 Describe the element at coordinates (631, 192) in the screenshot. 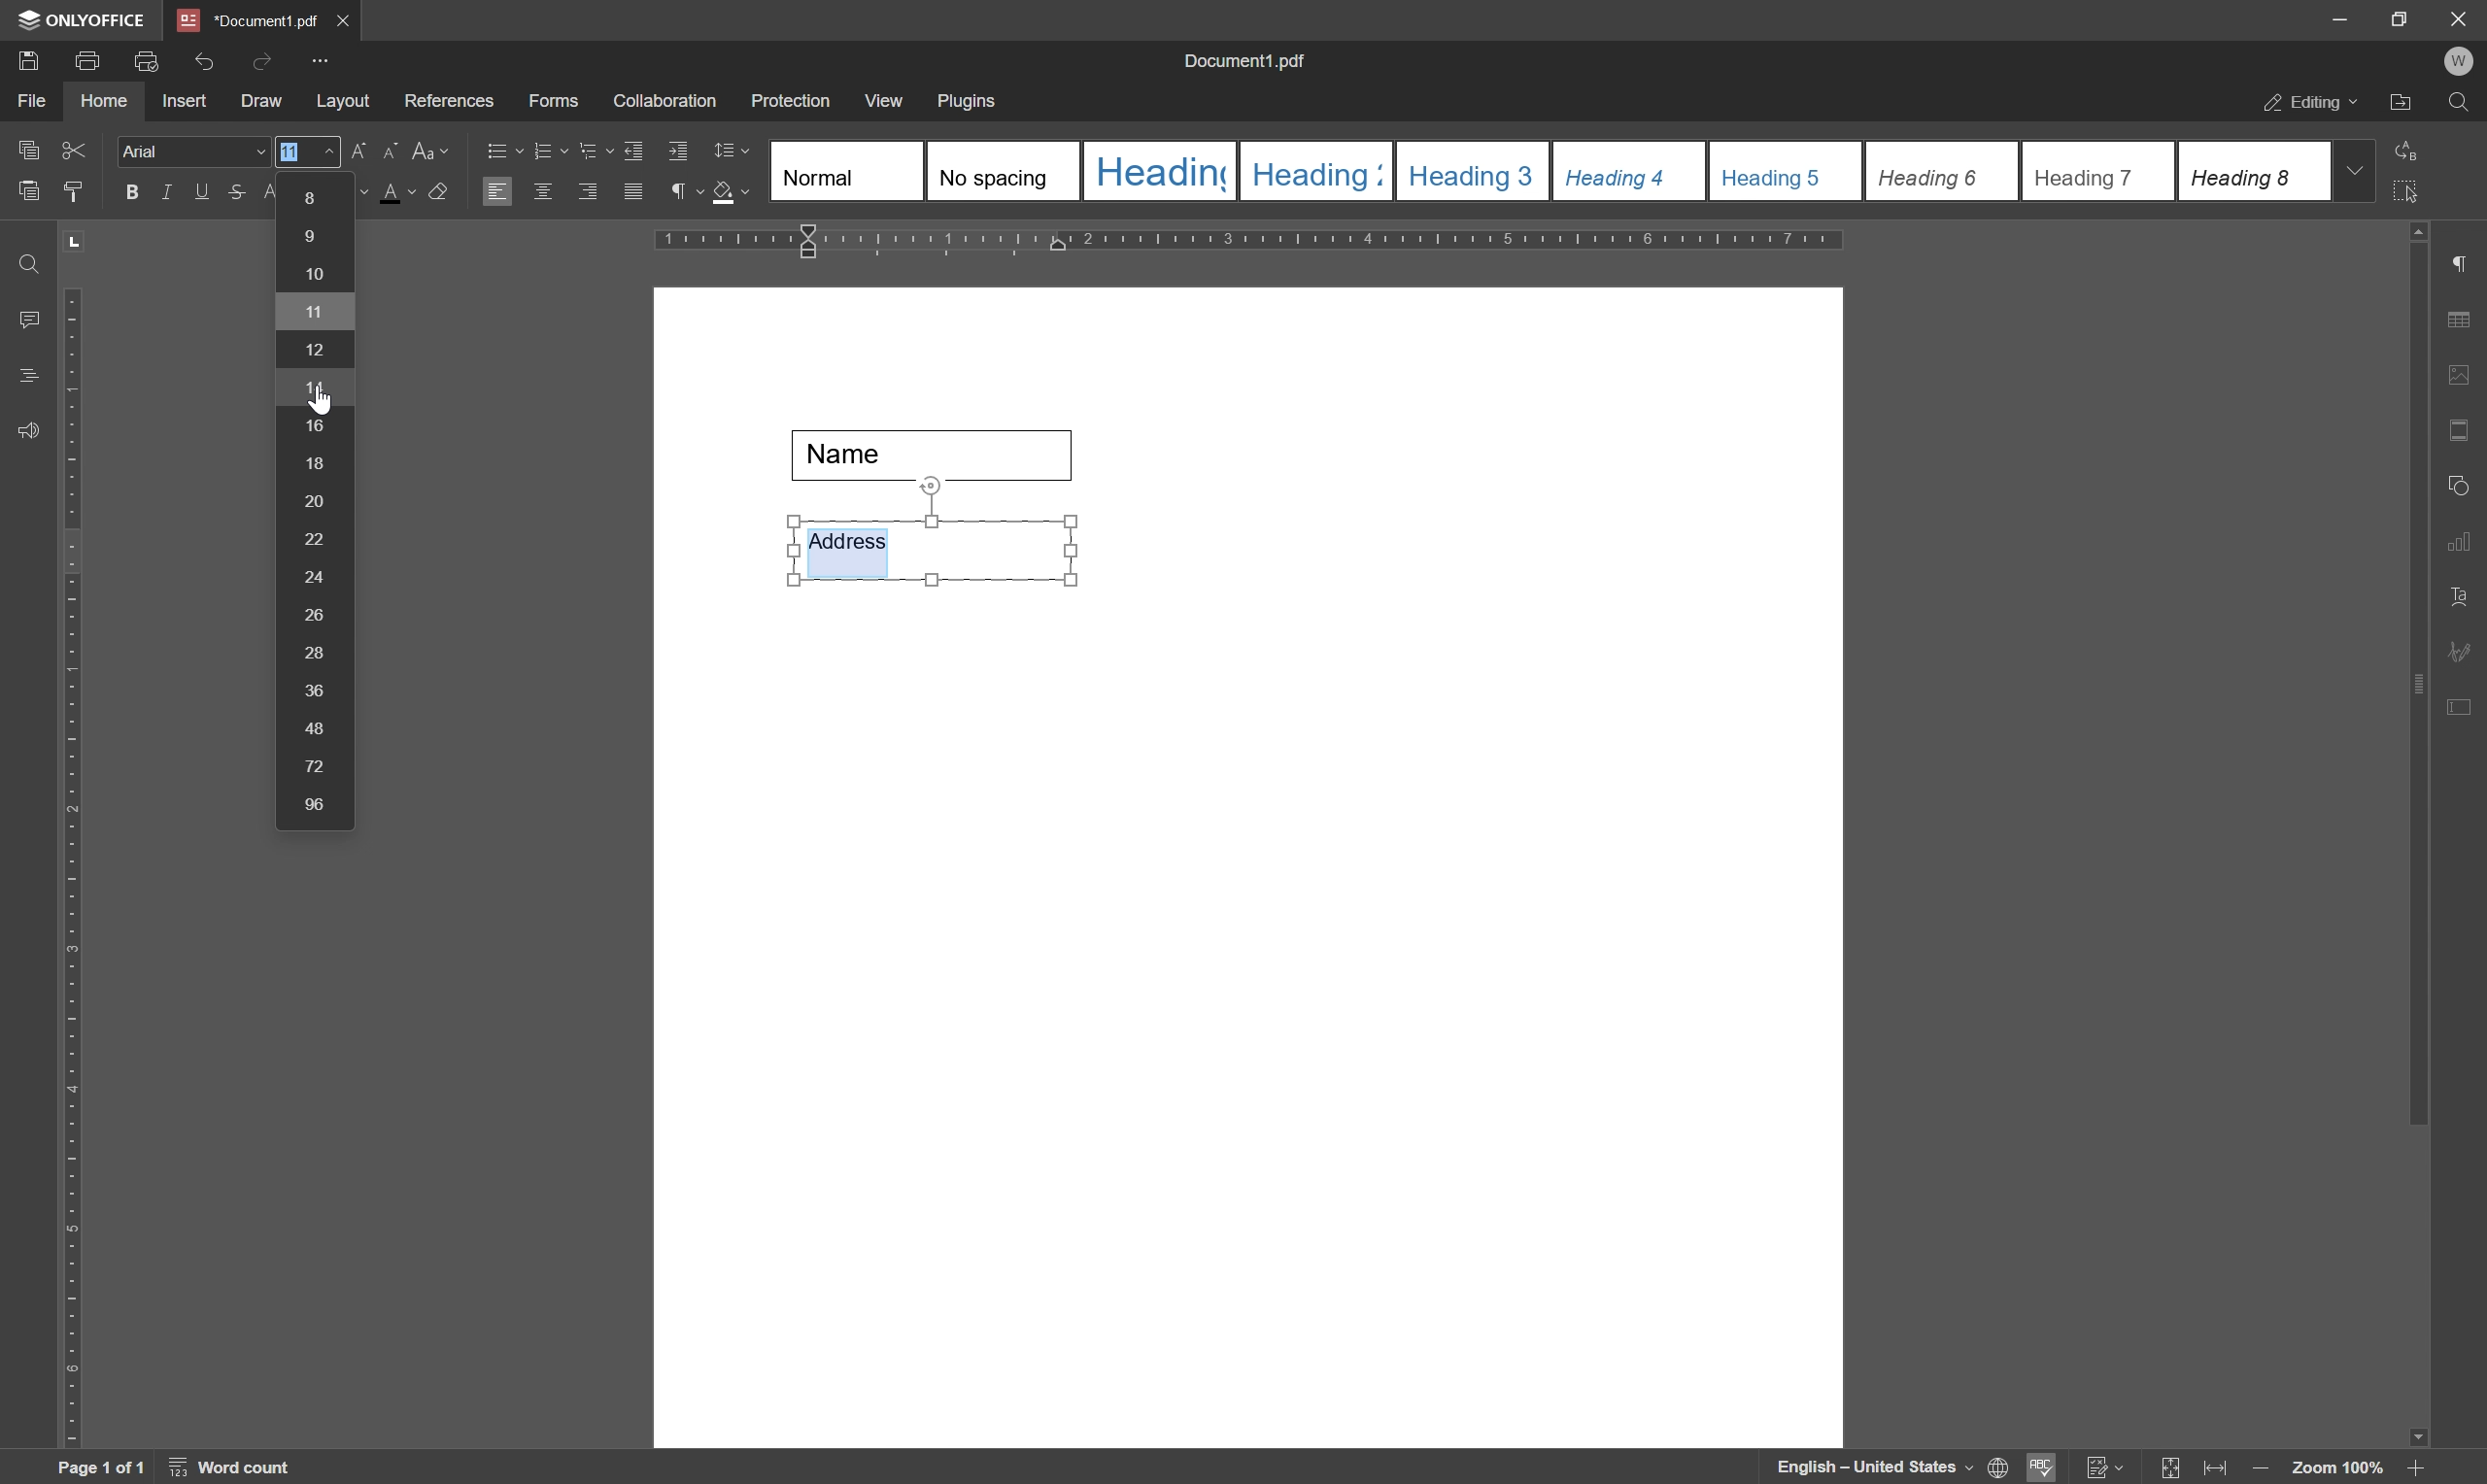

I see `justified` at that location.